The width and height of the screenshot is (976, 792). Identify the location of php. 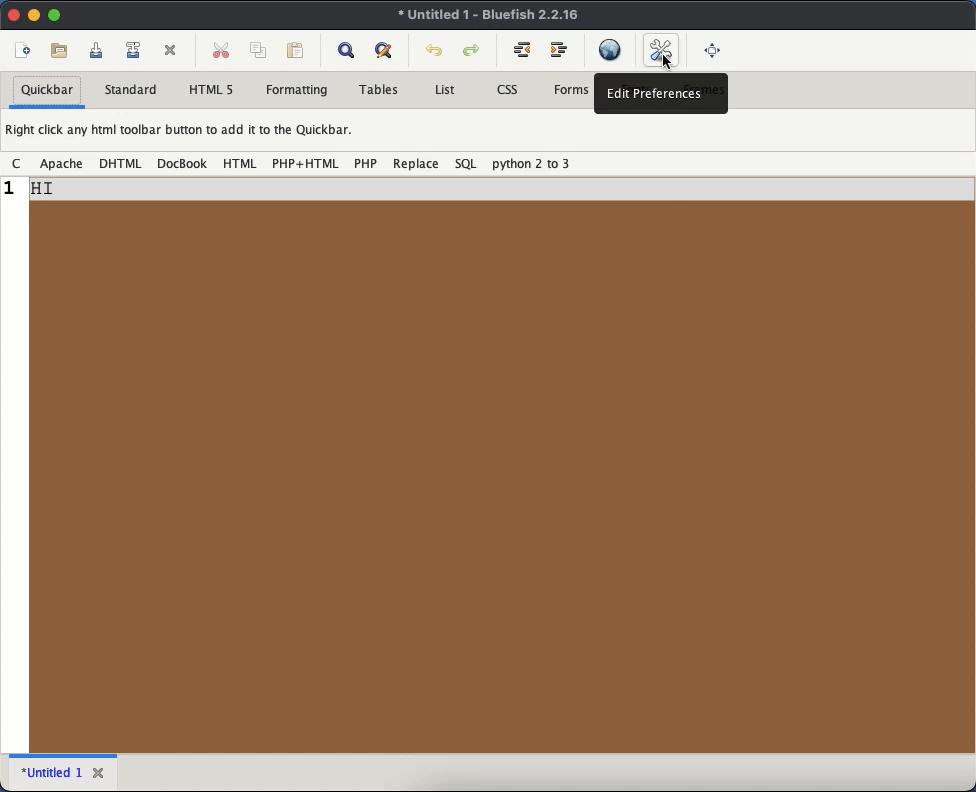
(365, 164).